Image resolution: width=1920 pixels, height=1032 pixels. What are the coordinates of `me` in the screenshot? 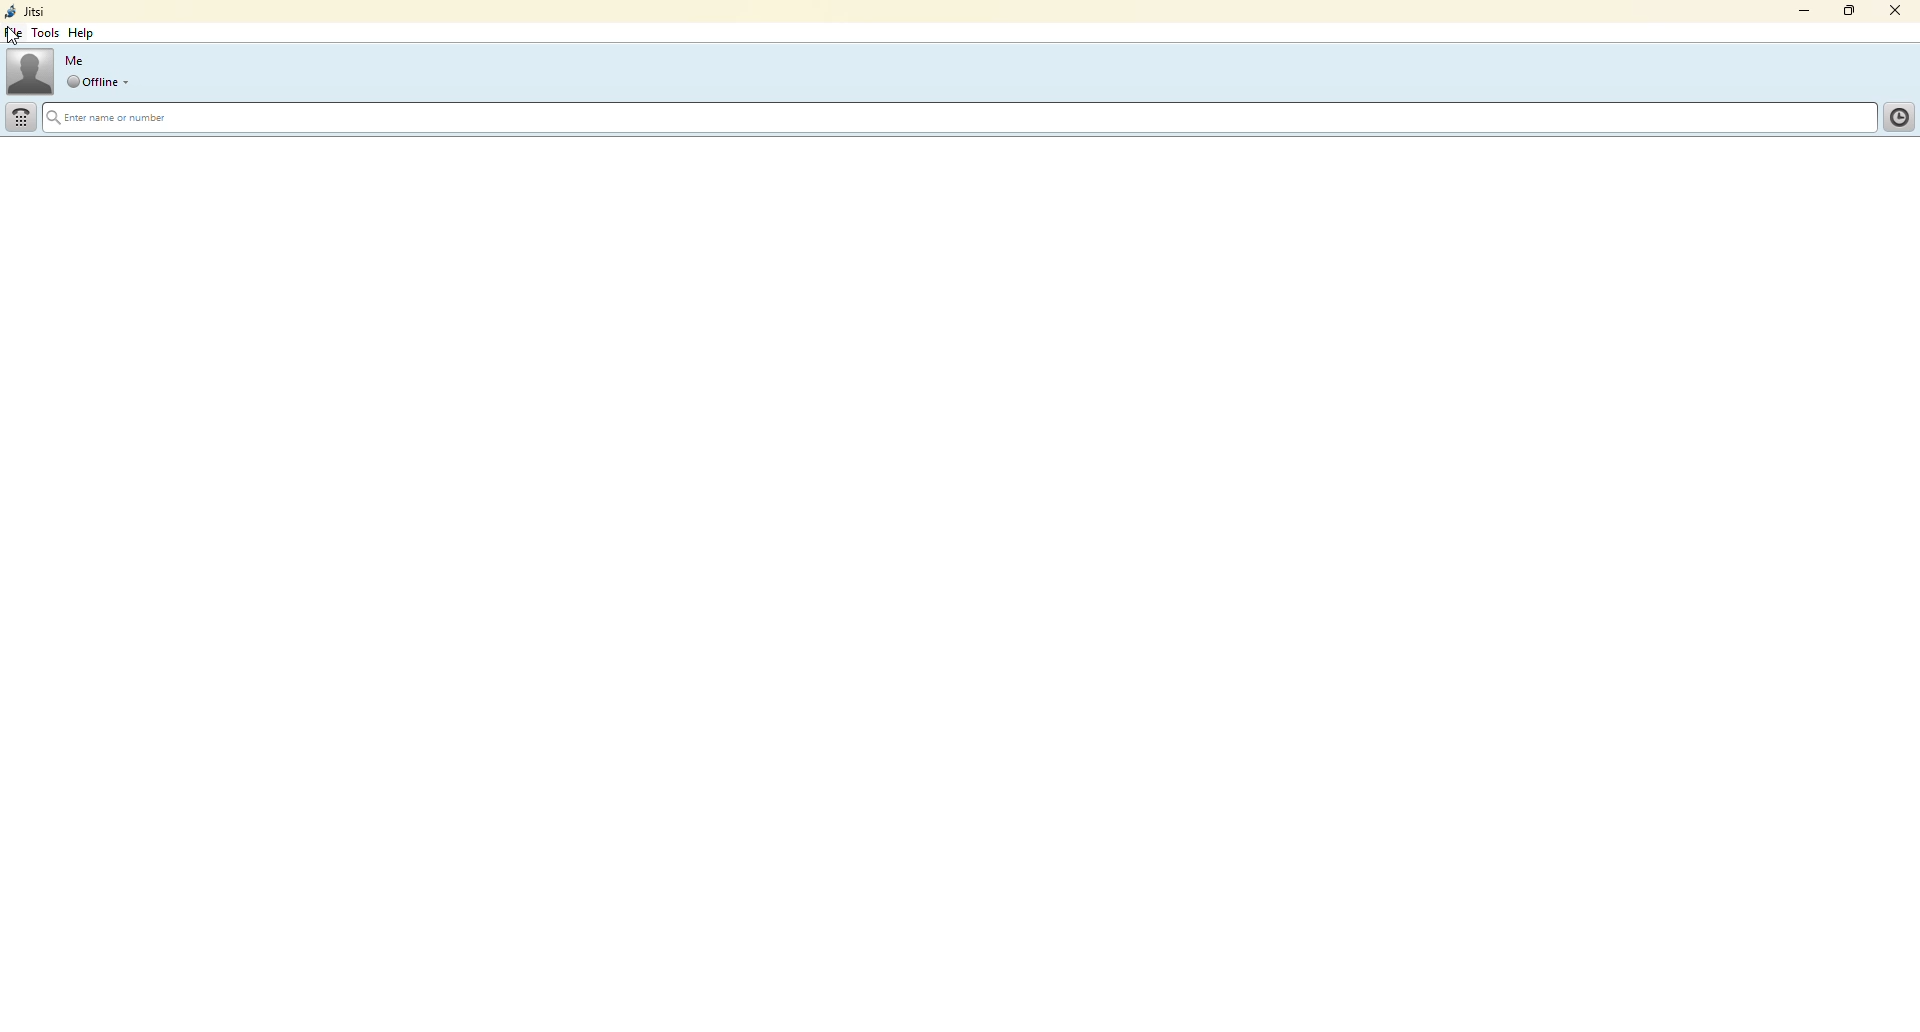 It's located at (74, 60).